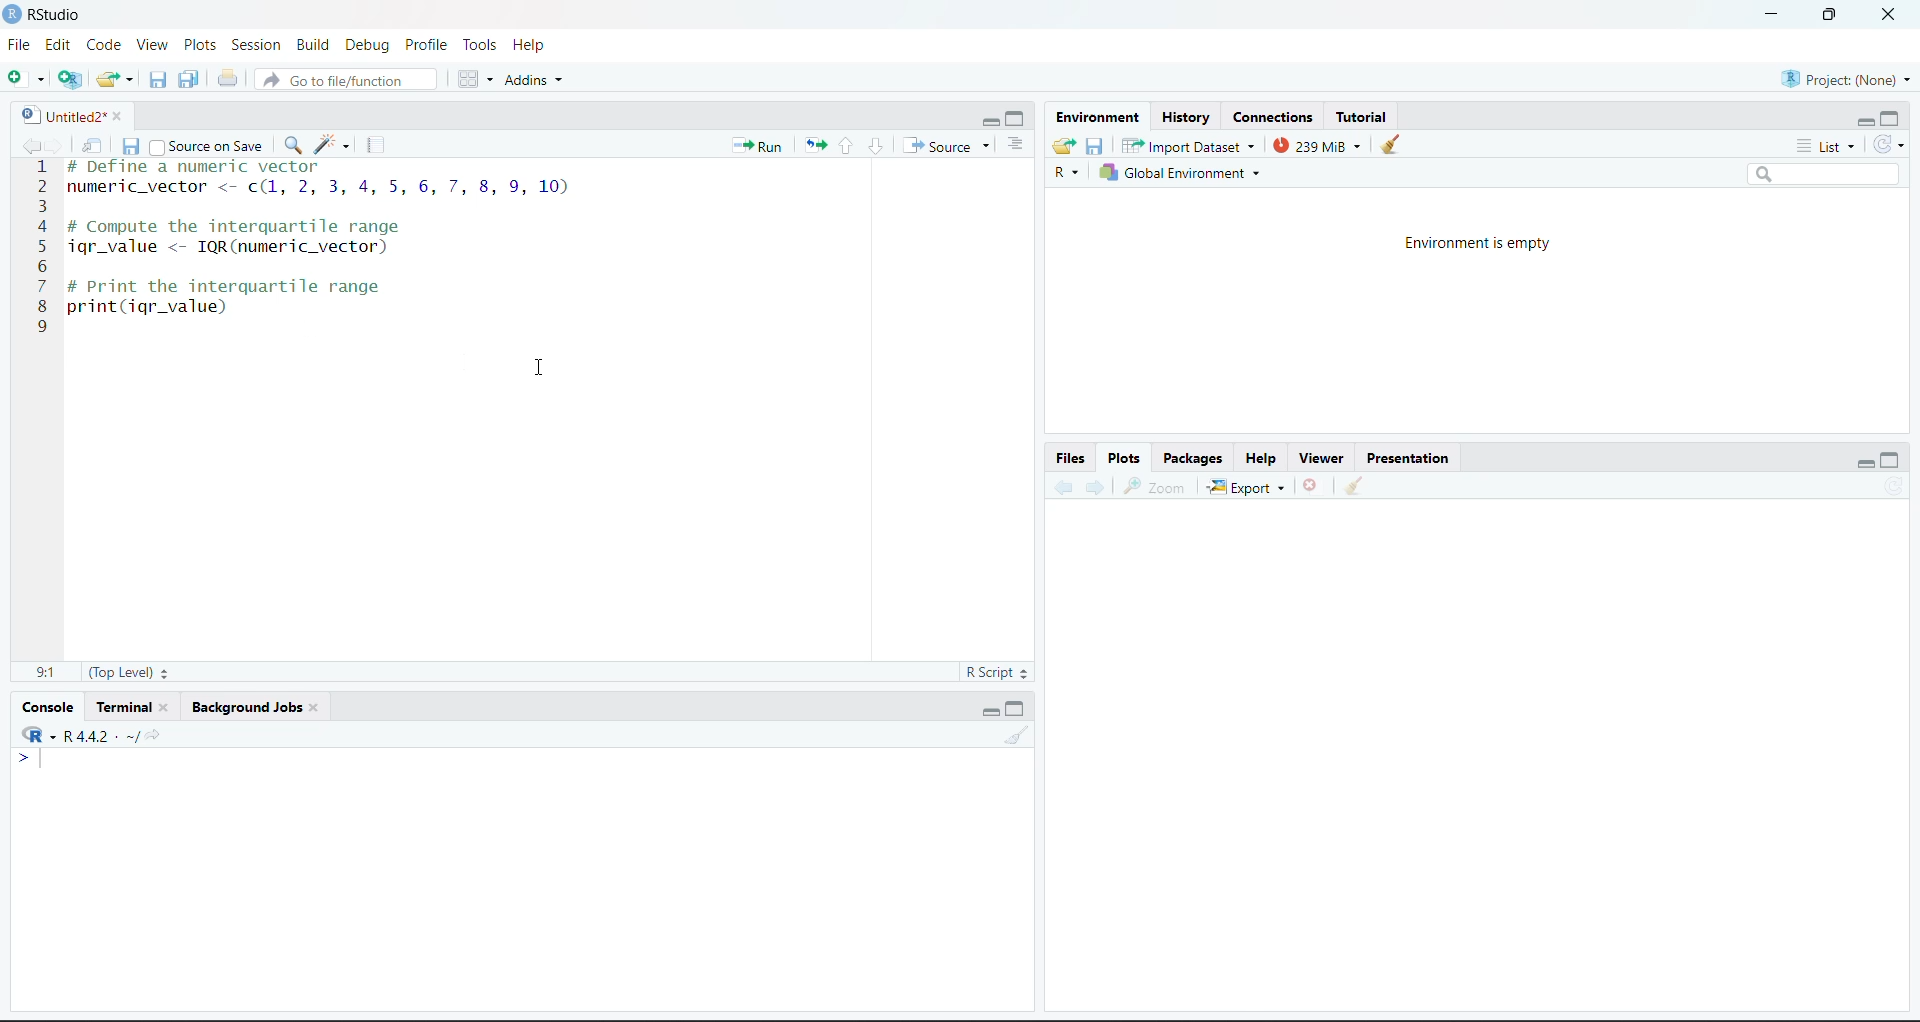 This screenshot has width=1920, height=1022. Describe the element at coordinates (1772, 15) in the screenshot. I see `Minimize` at that location.